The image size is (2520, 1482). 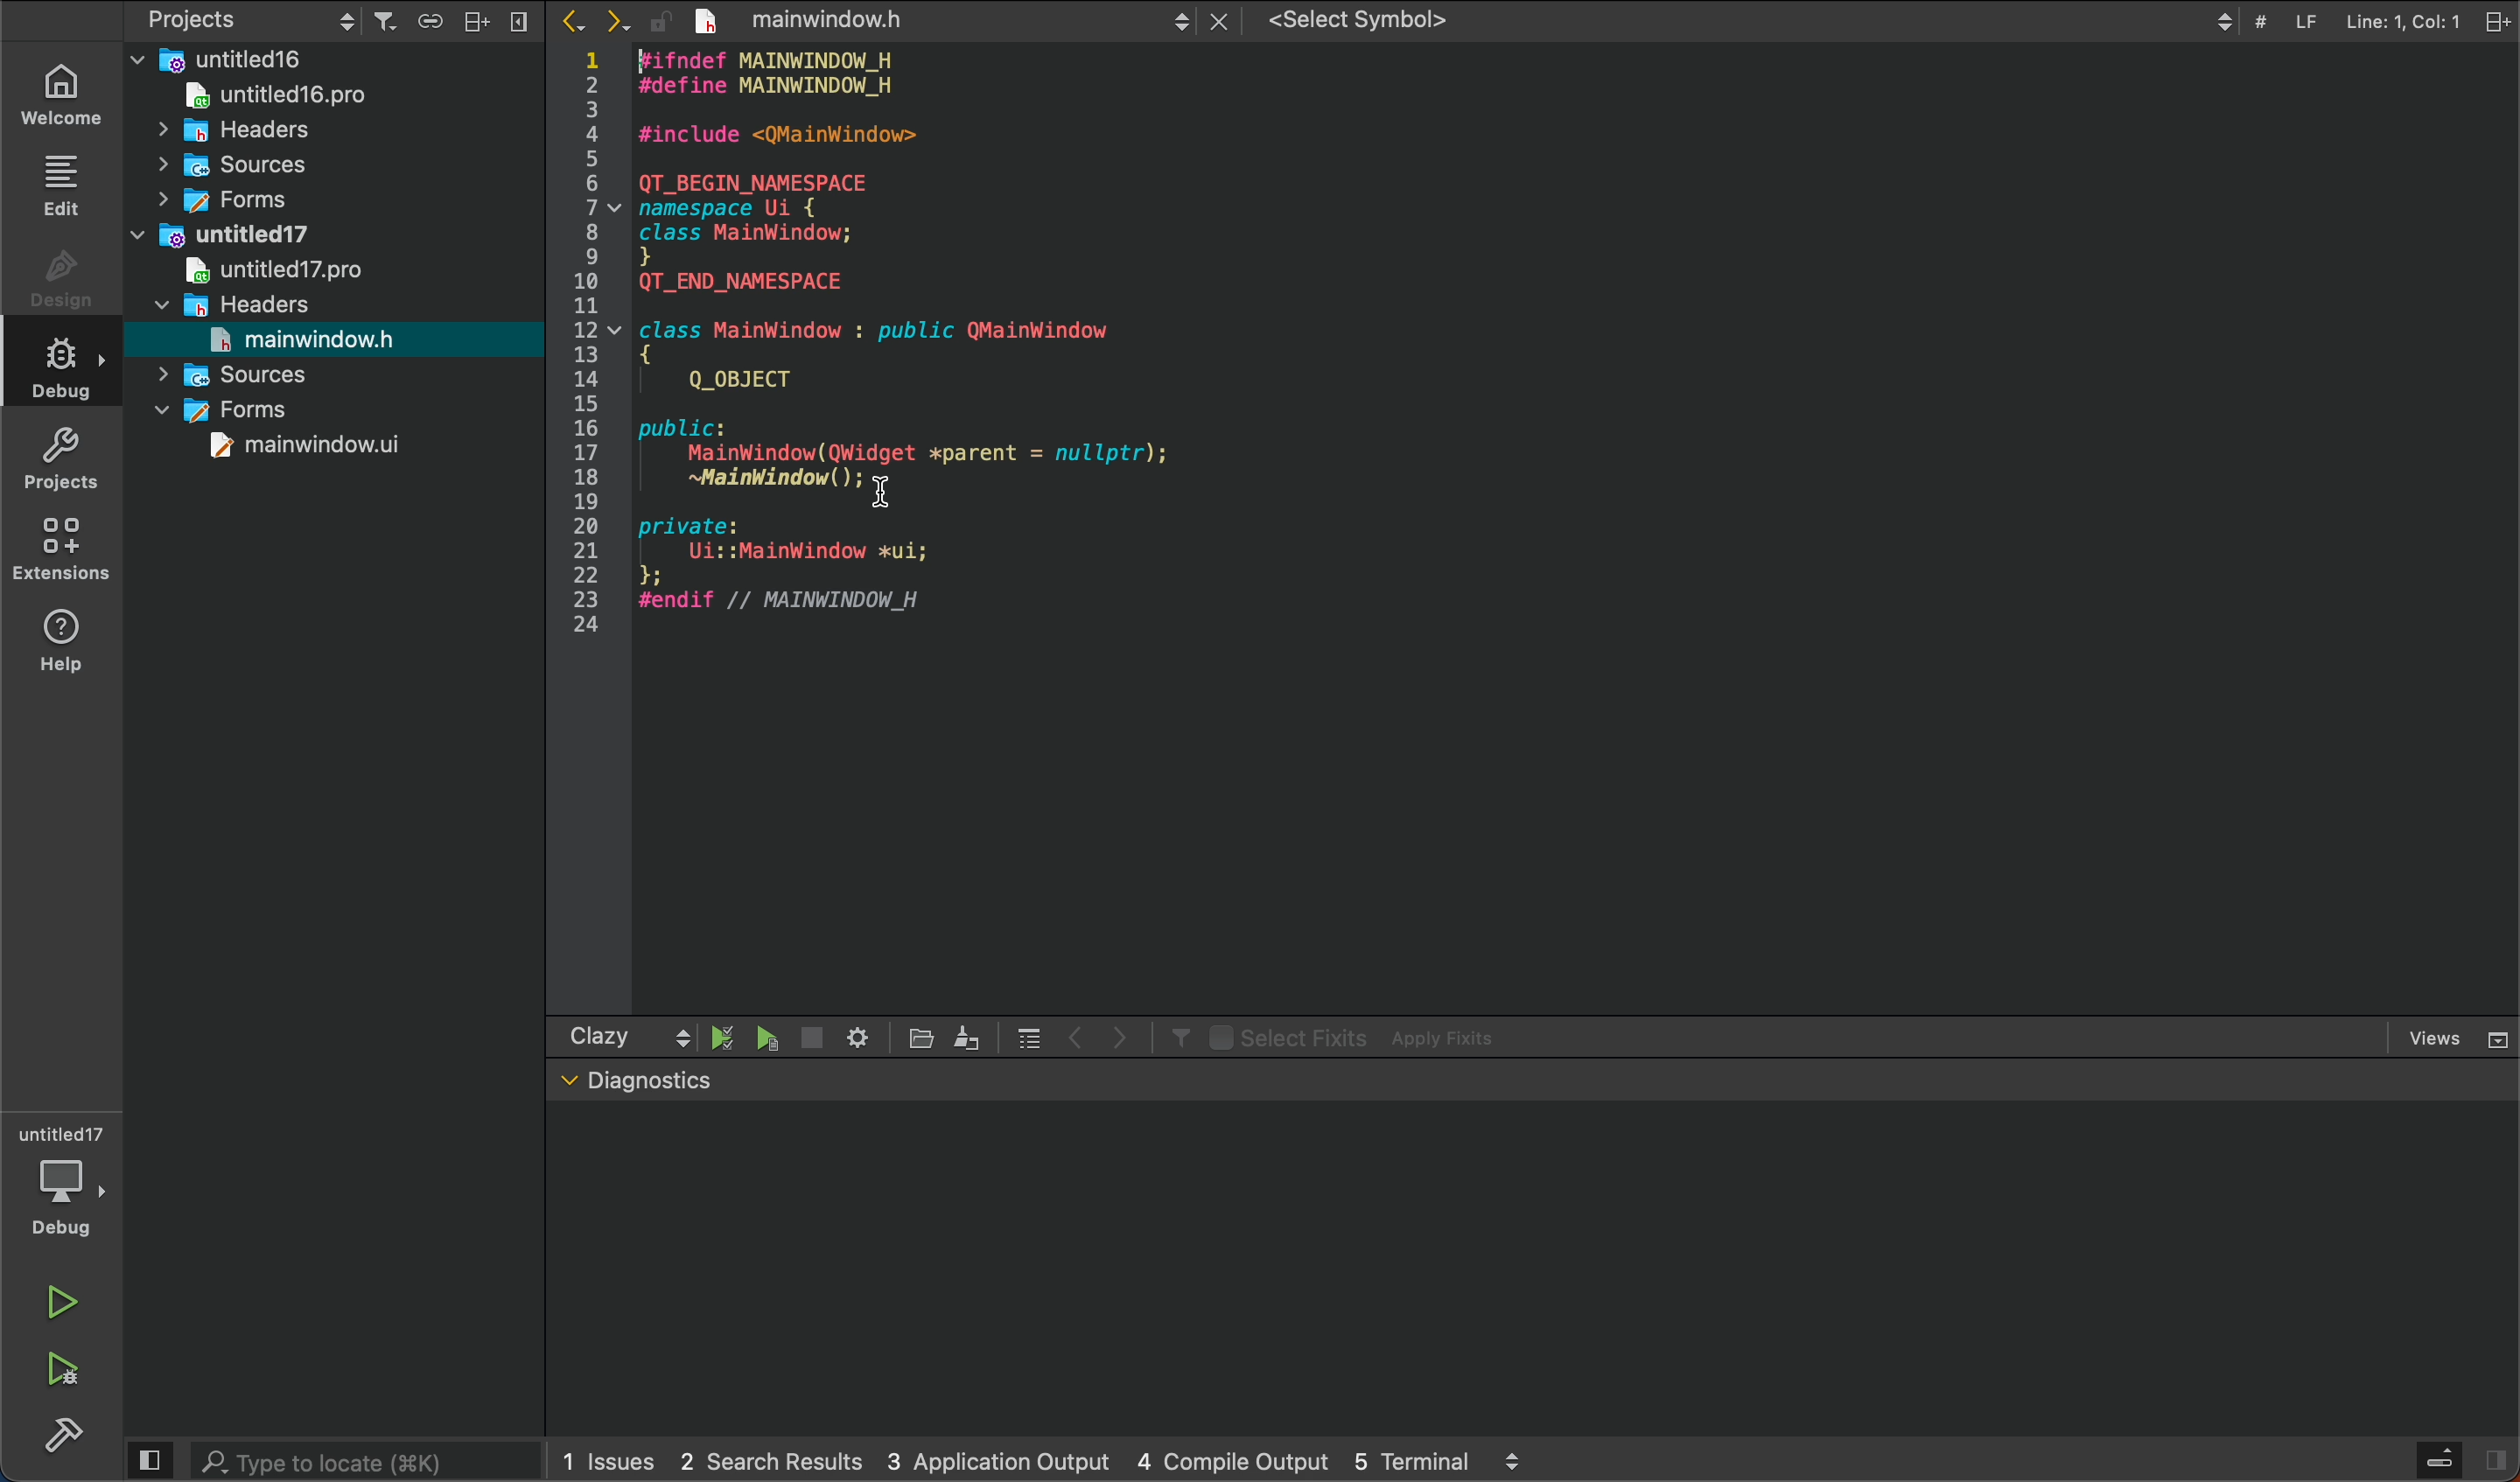 I want to click on Cursor, so click(x=887, y=494).